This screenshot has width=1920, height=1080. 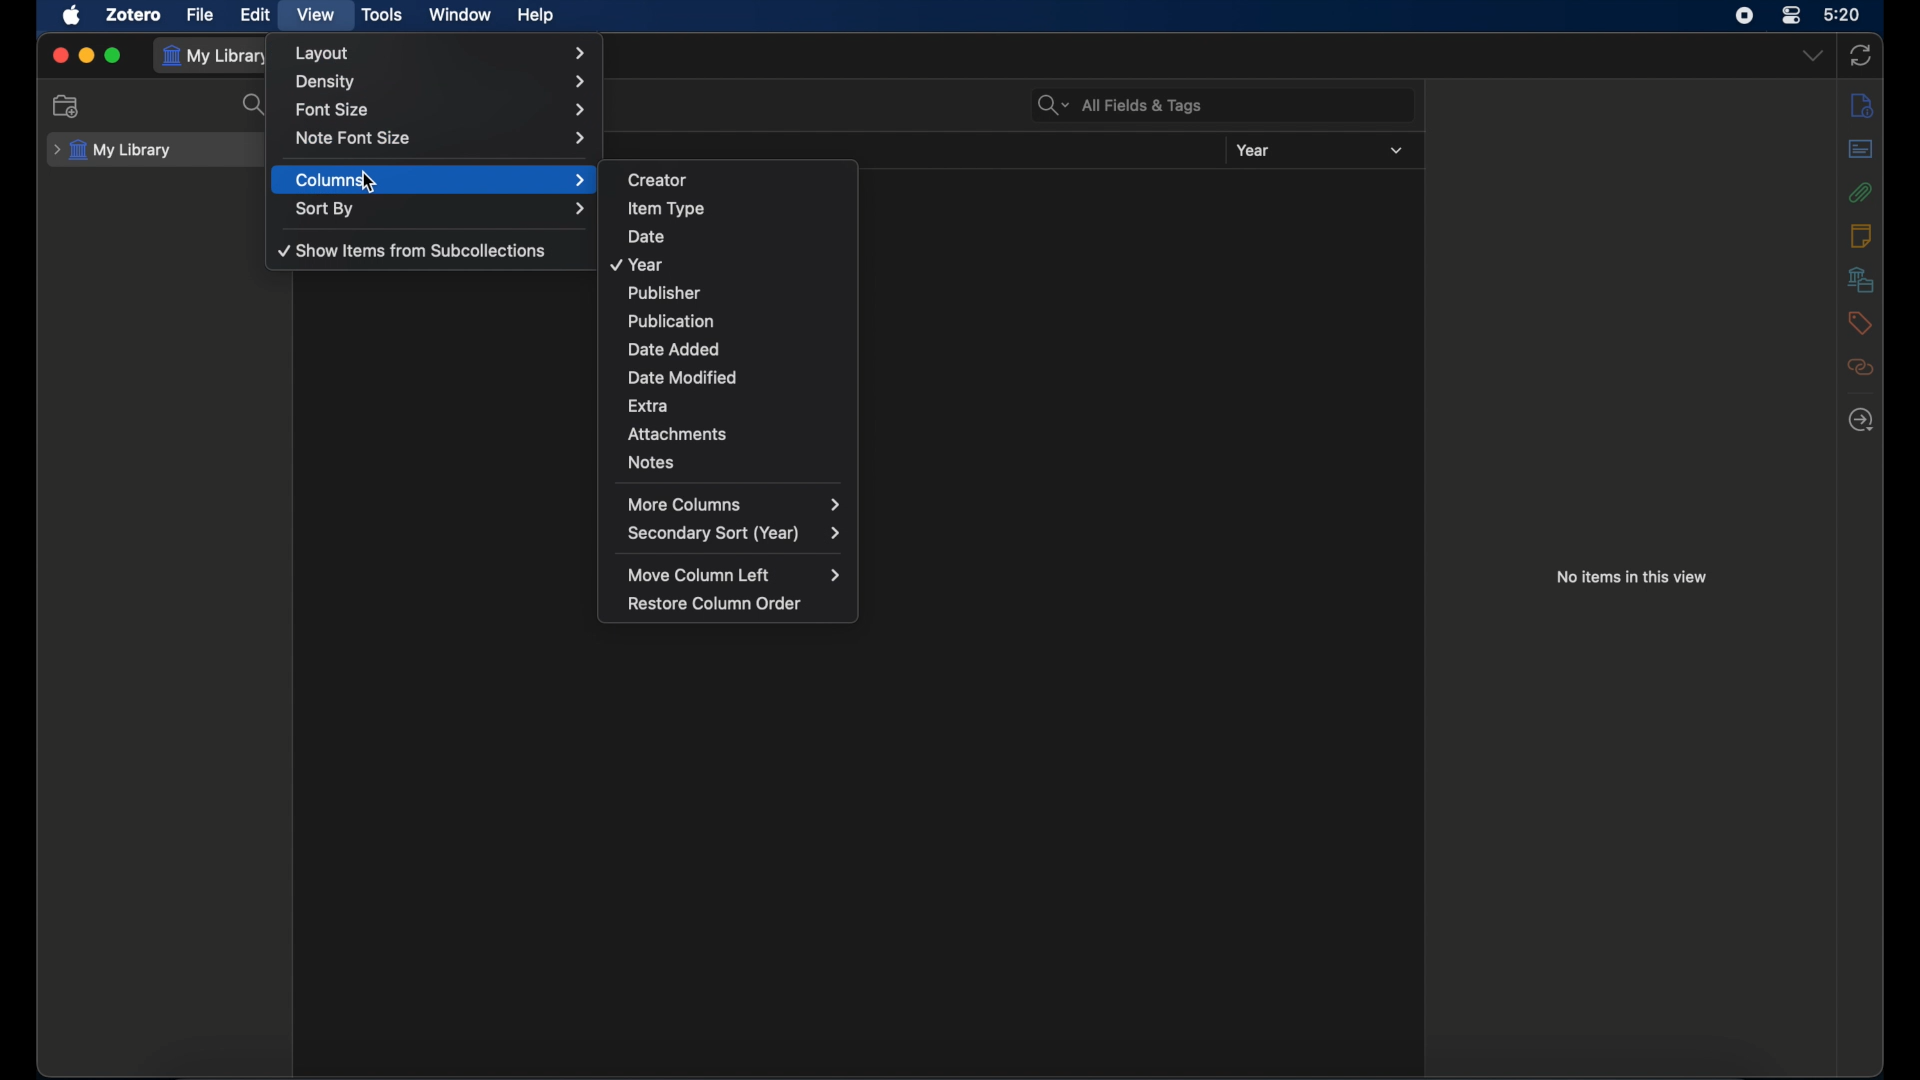 I want to click on tags, so click(x=1858, y=323).